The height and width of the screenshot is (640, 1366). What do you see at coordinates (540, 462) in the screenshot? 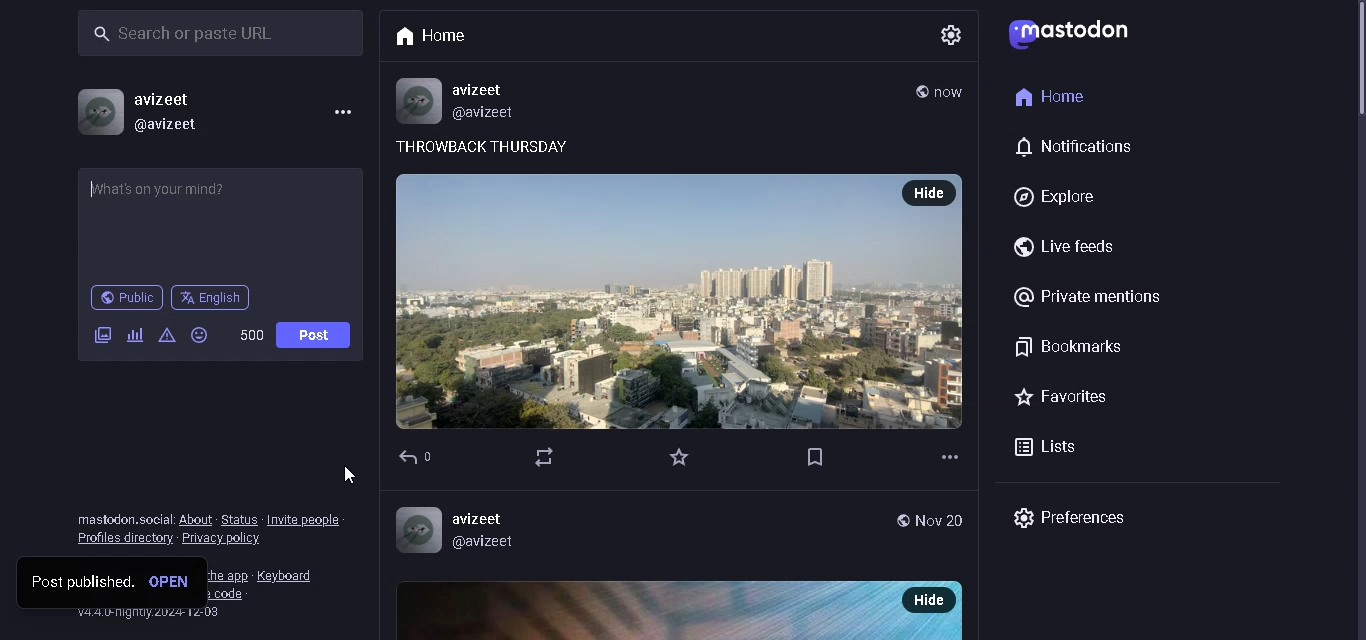
I see `` at bounding box center [540, 462].